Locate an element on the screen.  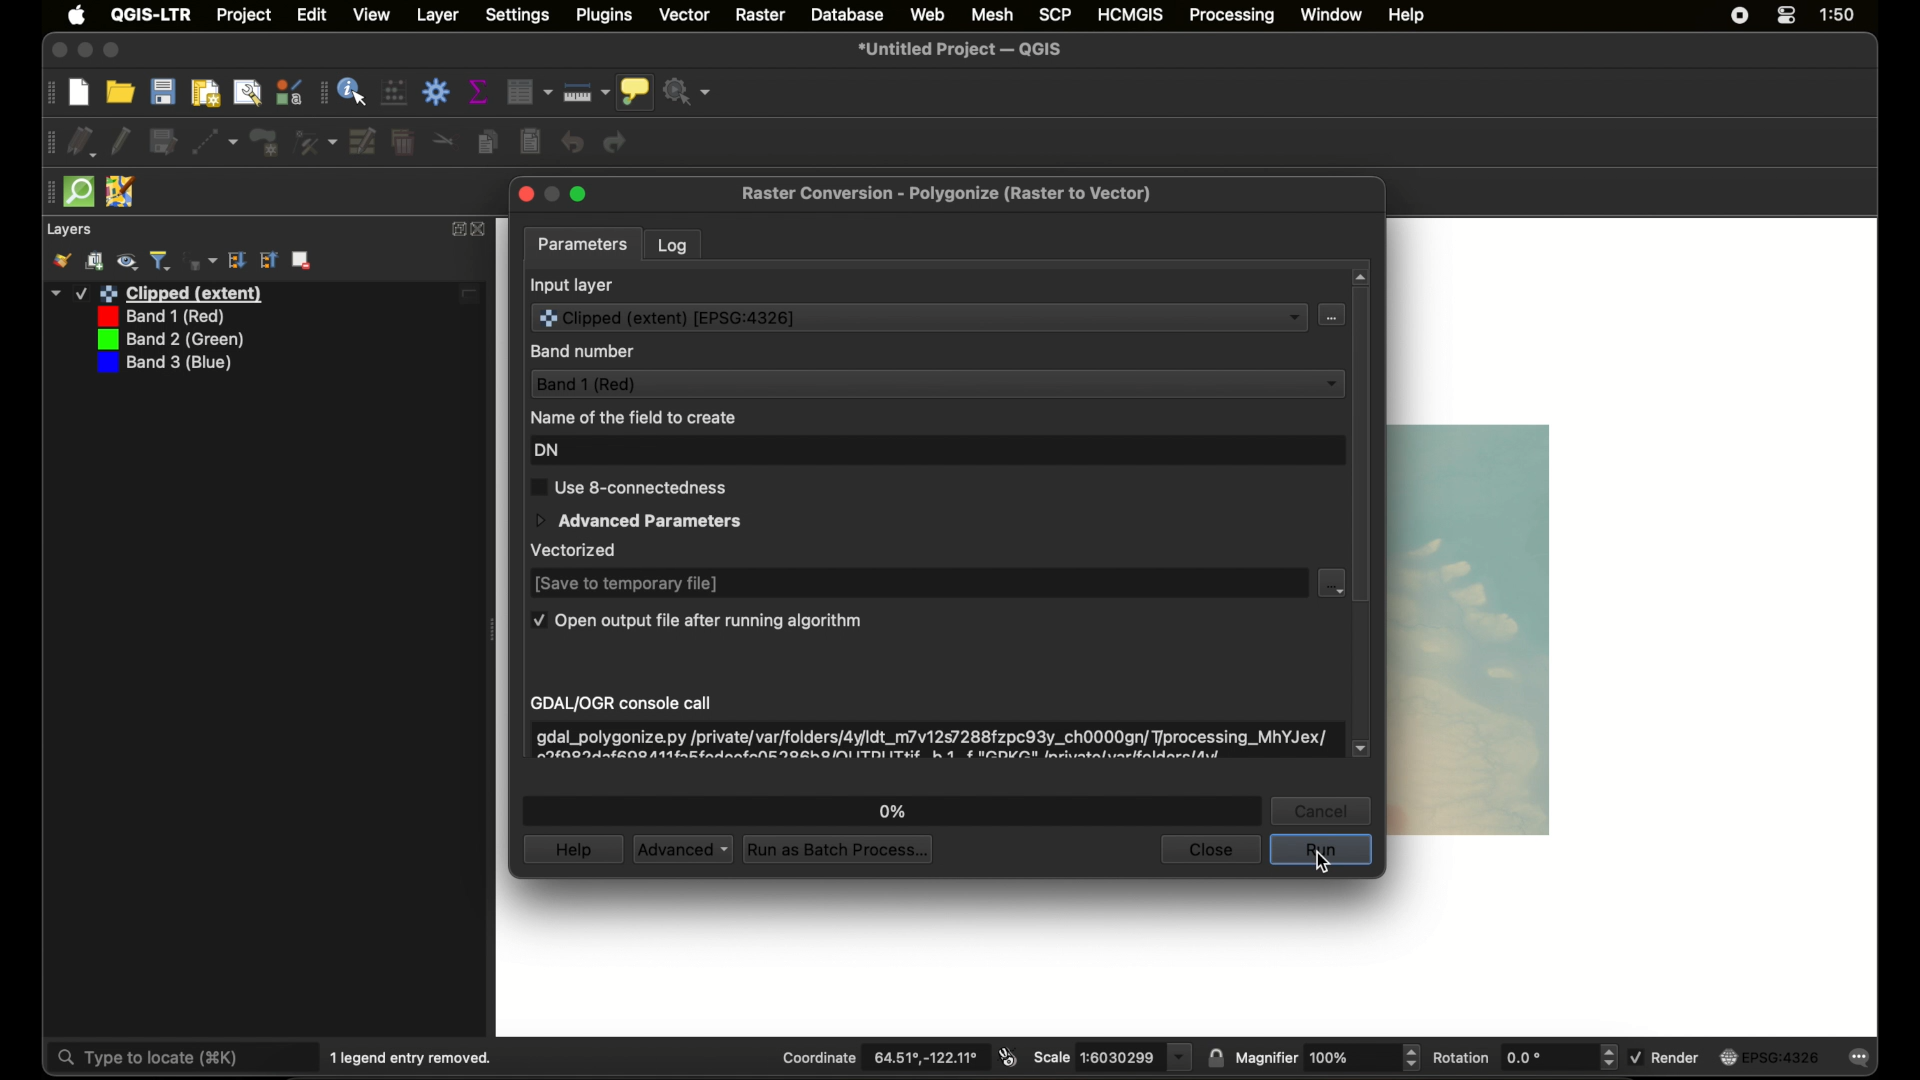
toolbox is located at coordinates (435, 92).